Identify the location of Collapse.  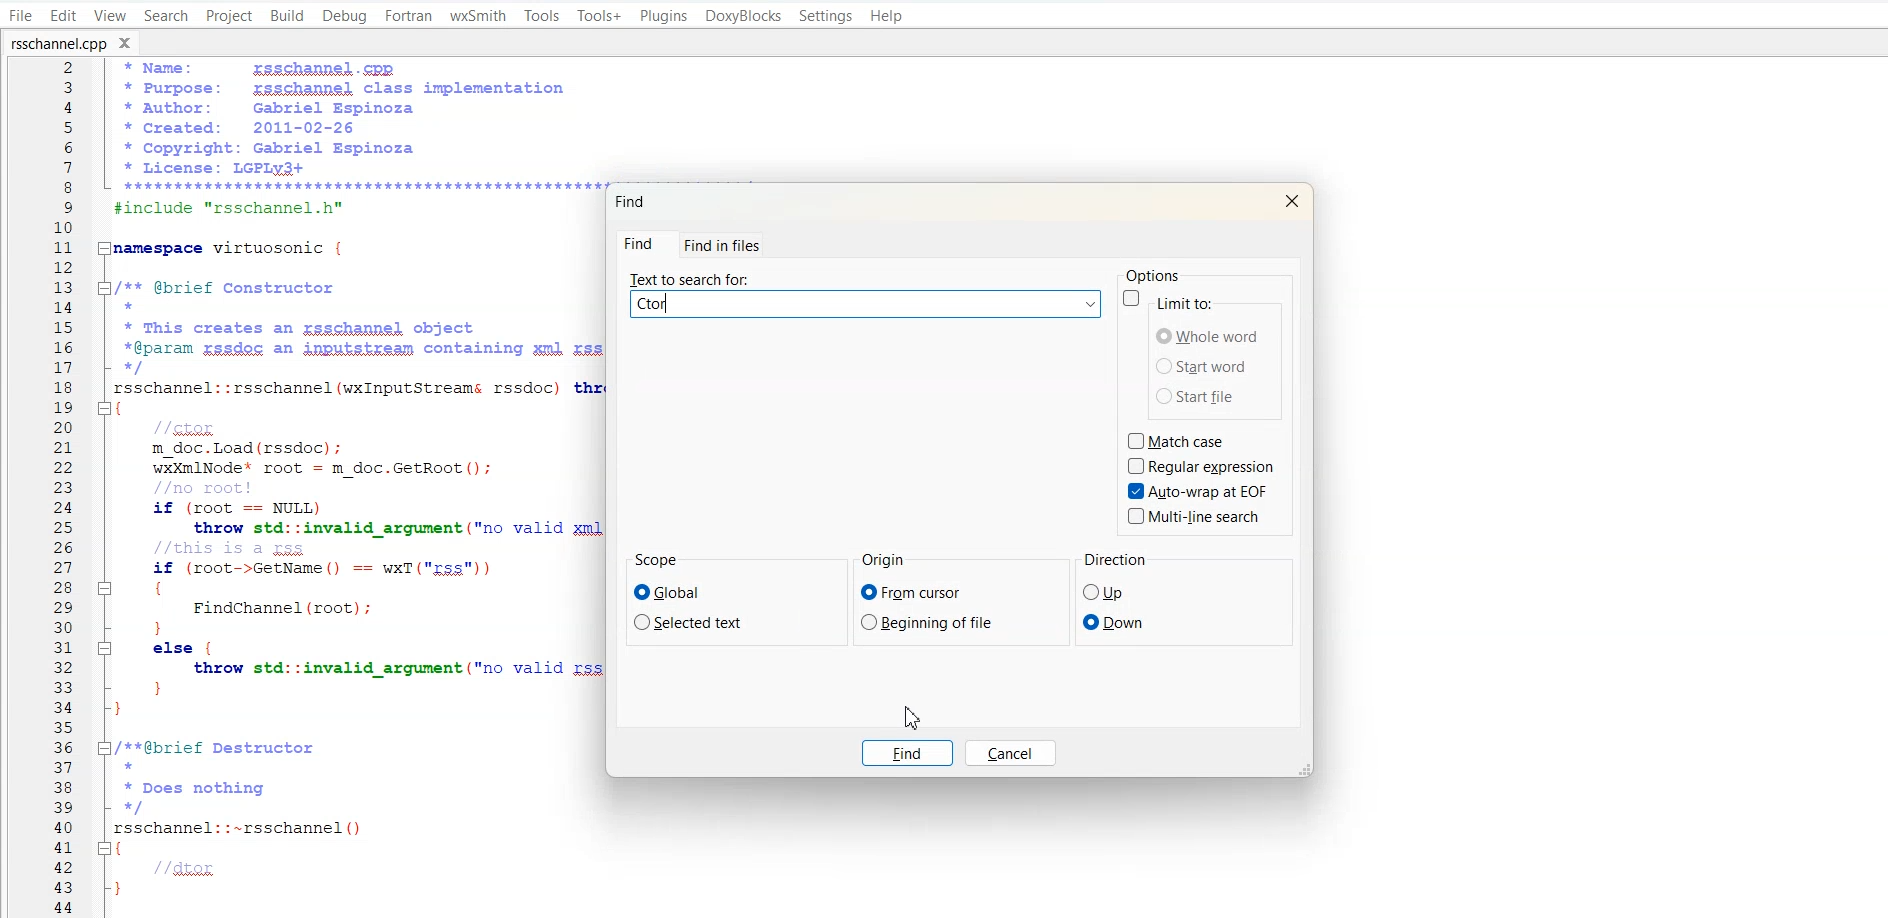
(106, 288).